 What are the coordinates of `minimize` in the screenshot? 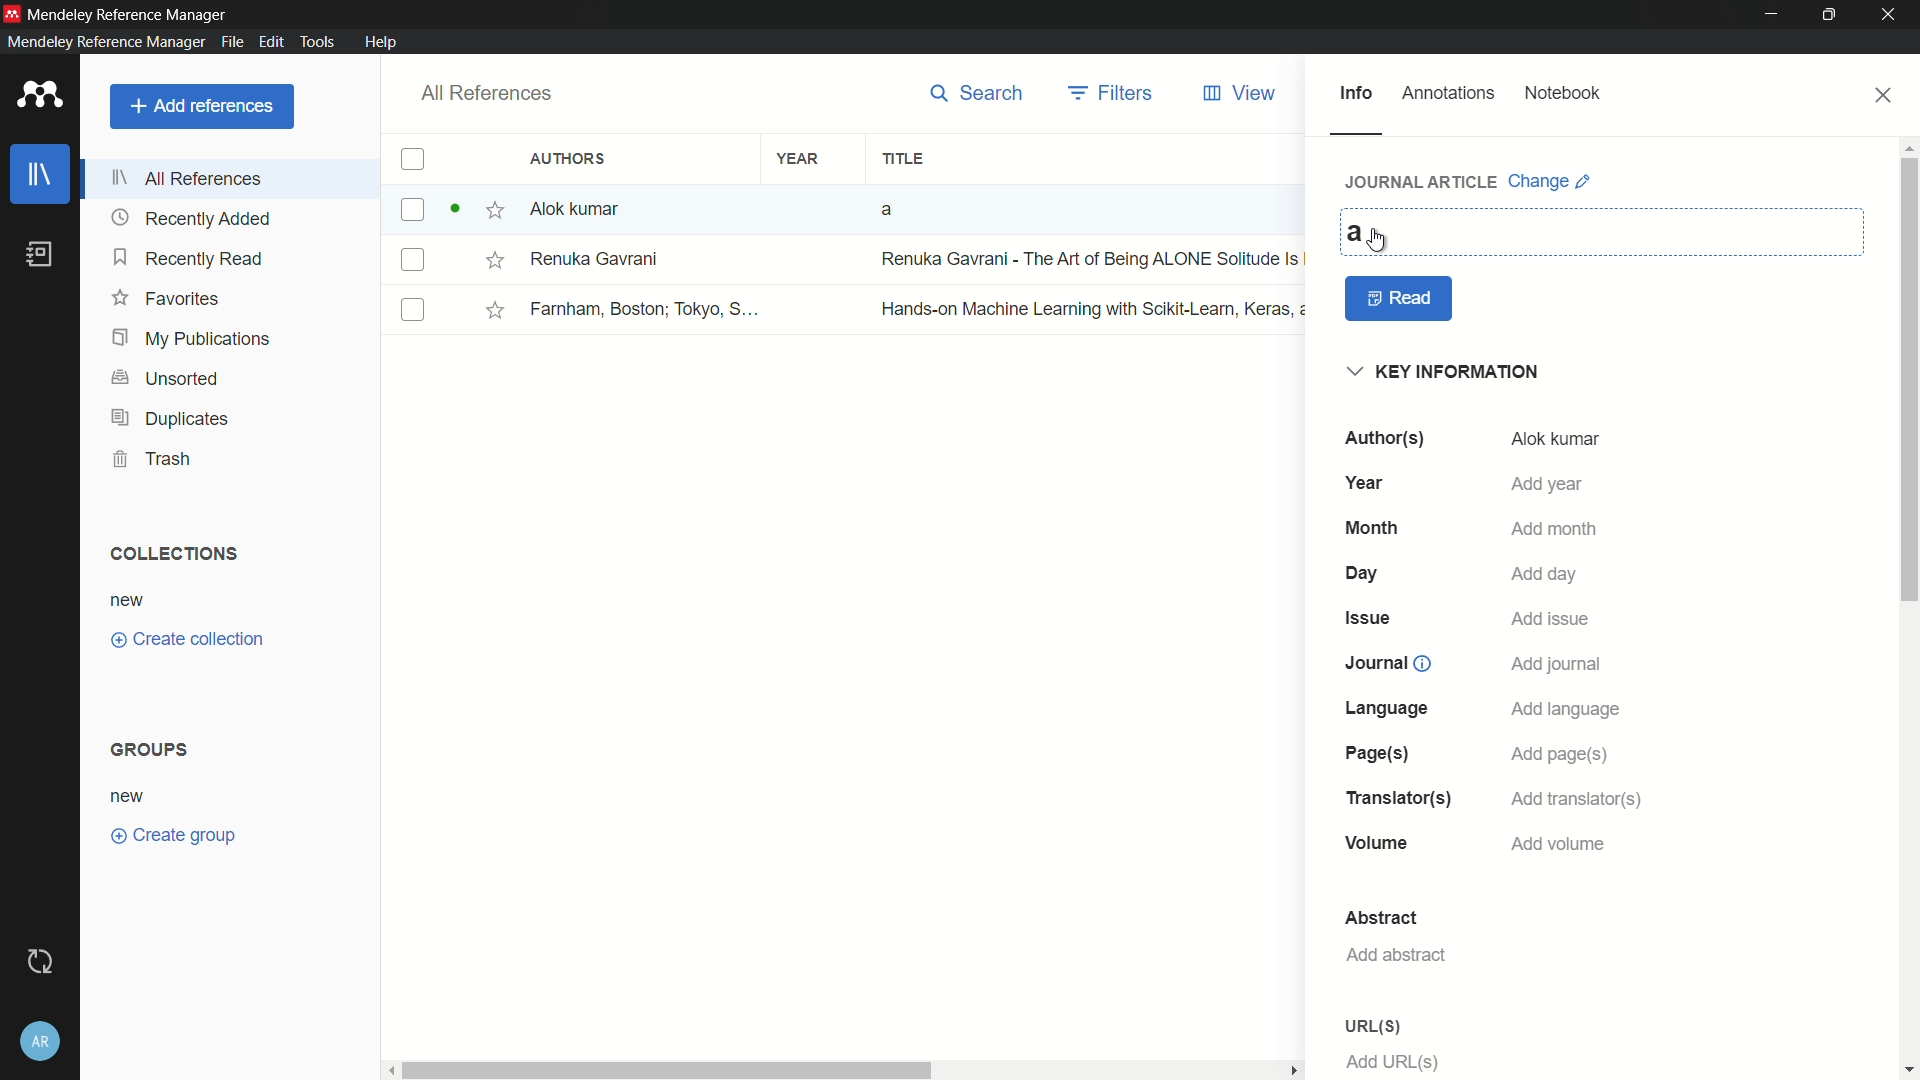 It's located at (1772, 15).